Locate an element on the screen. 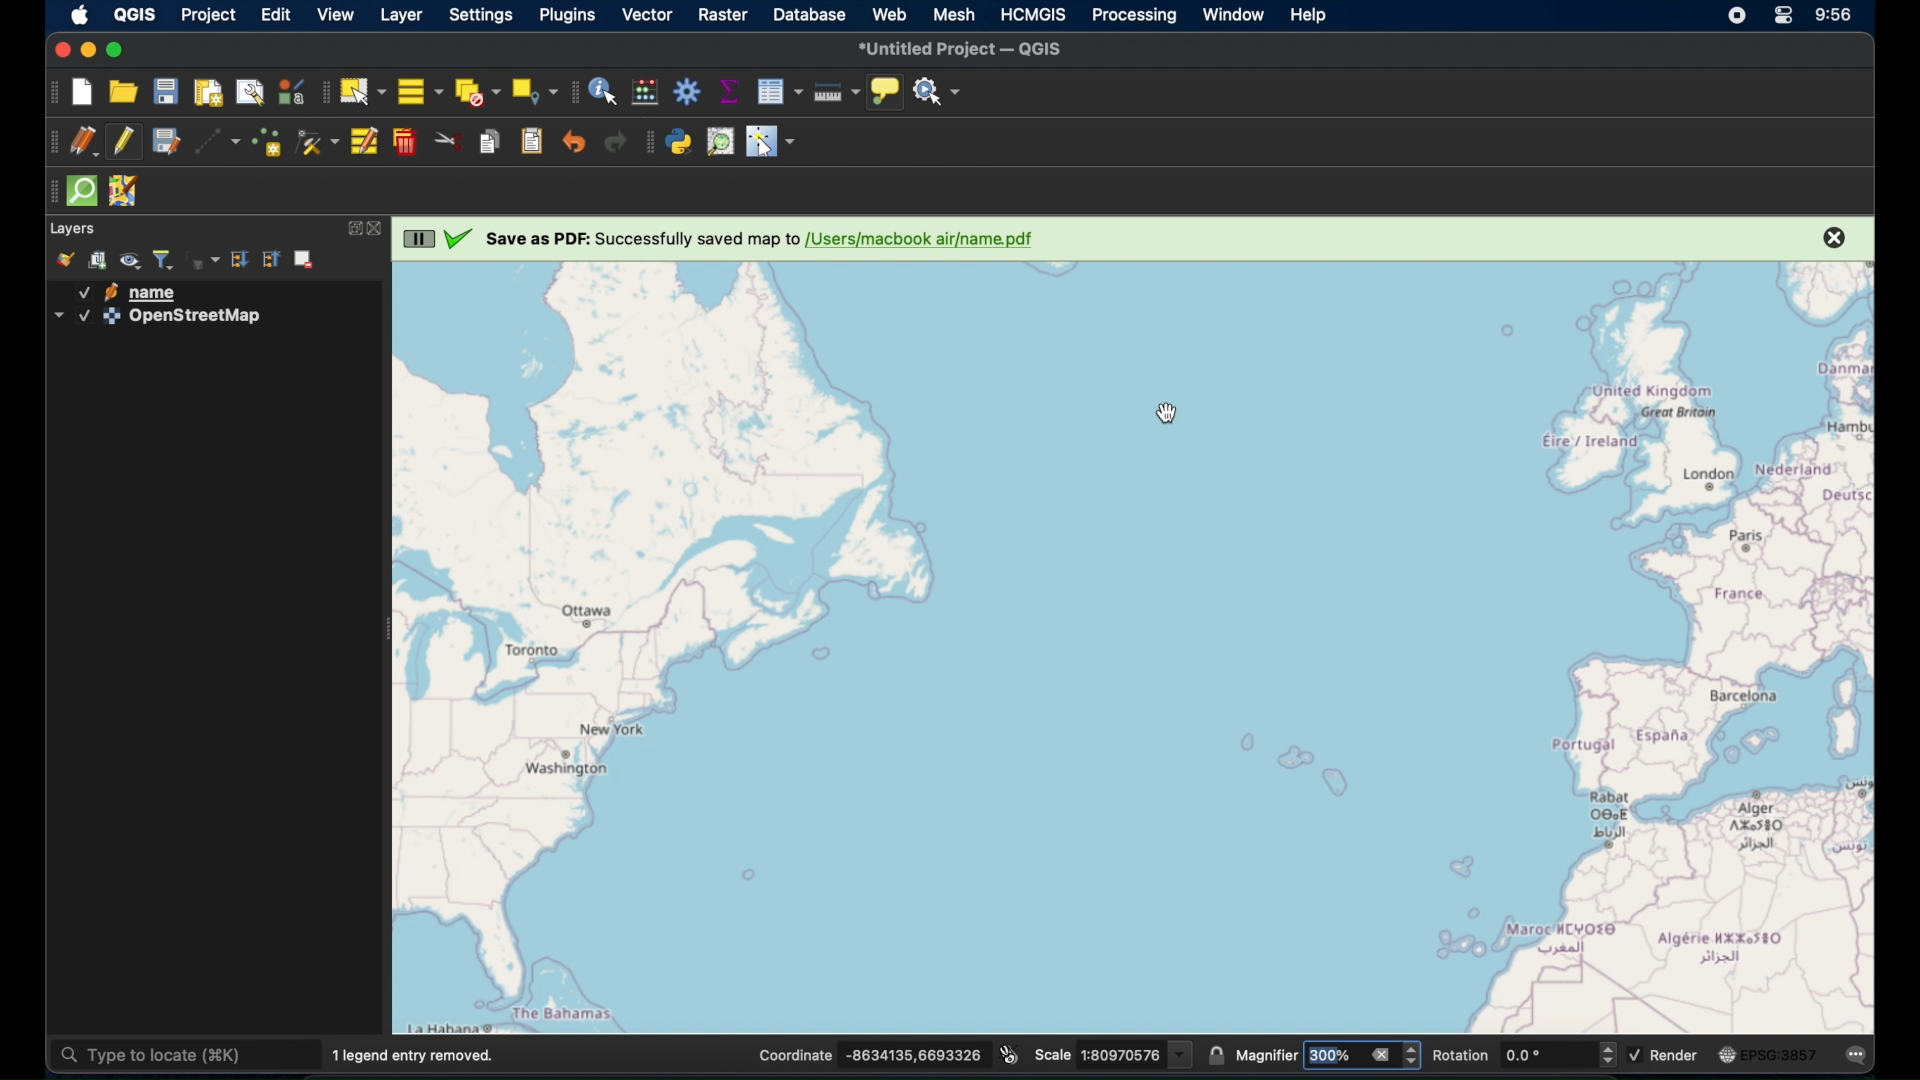 Image resolution: width=1920 pixels, height=1080 pixels. selection toolbar is located at coordinates (321, 91).